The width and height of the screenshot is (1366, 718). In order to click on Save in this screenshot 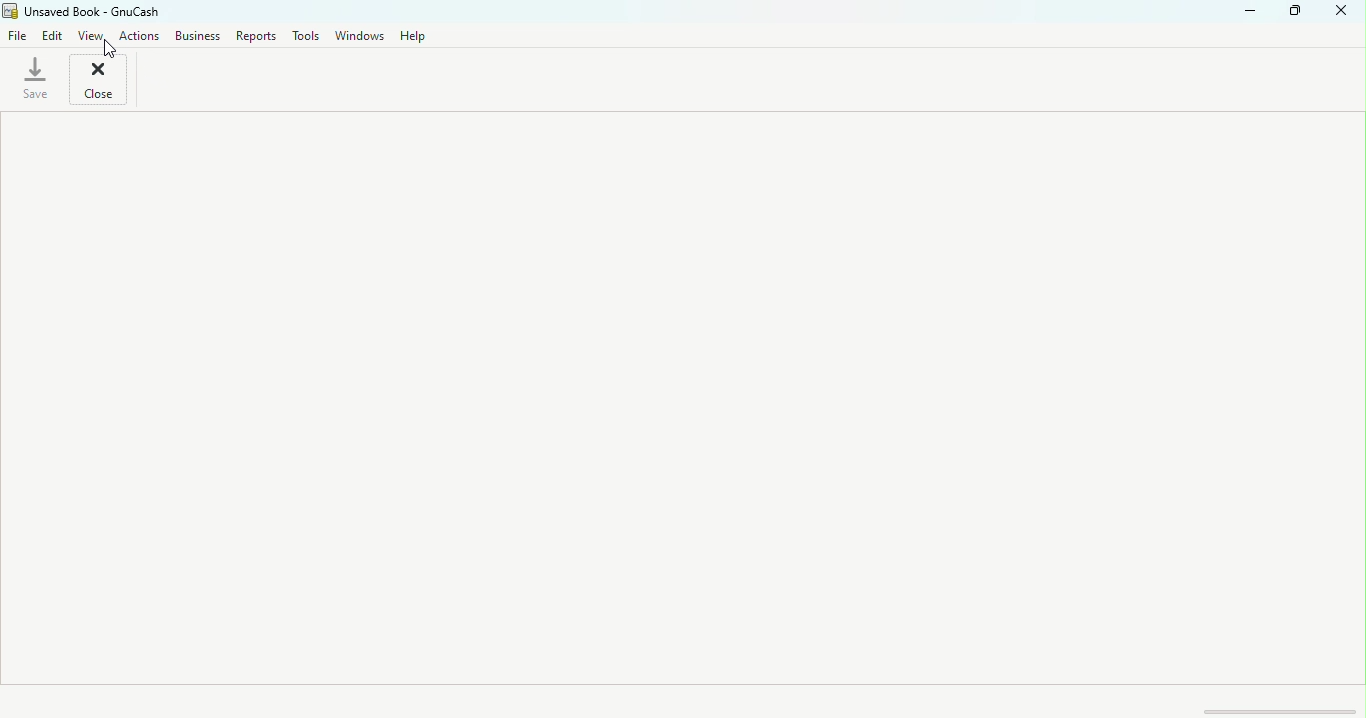, I will do `click(38, 83)`.